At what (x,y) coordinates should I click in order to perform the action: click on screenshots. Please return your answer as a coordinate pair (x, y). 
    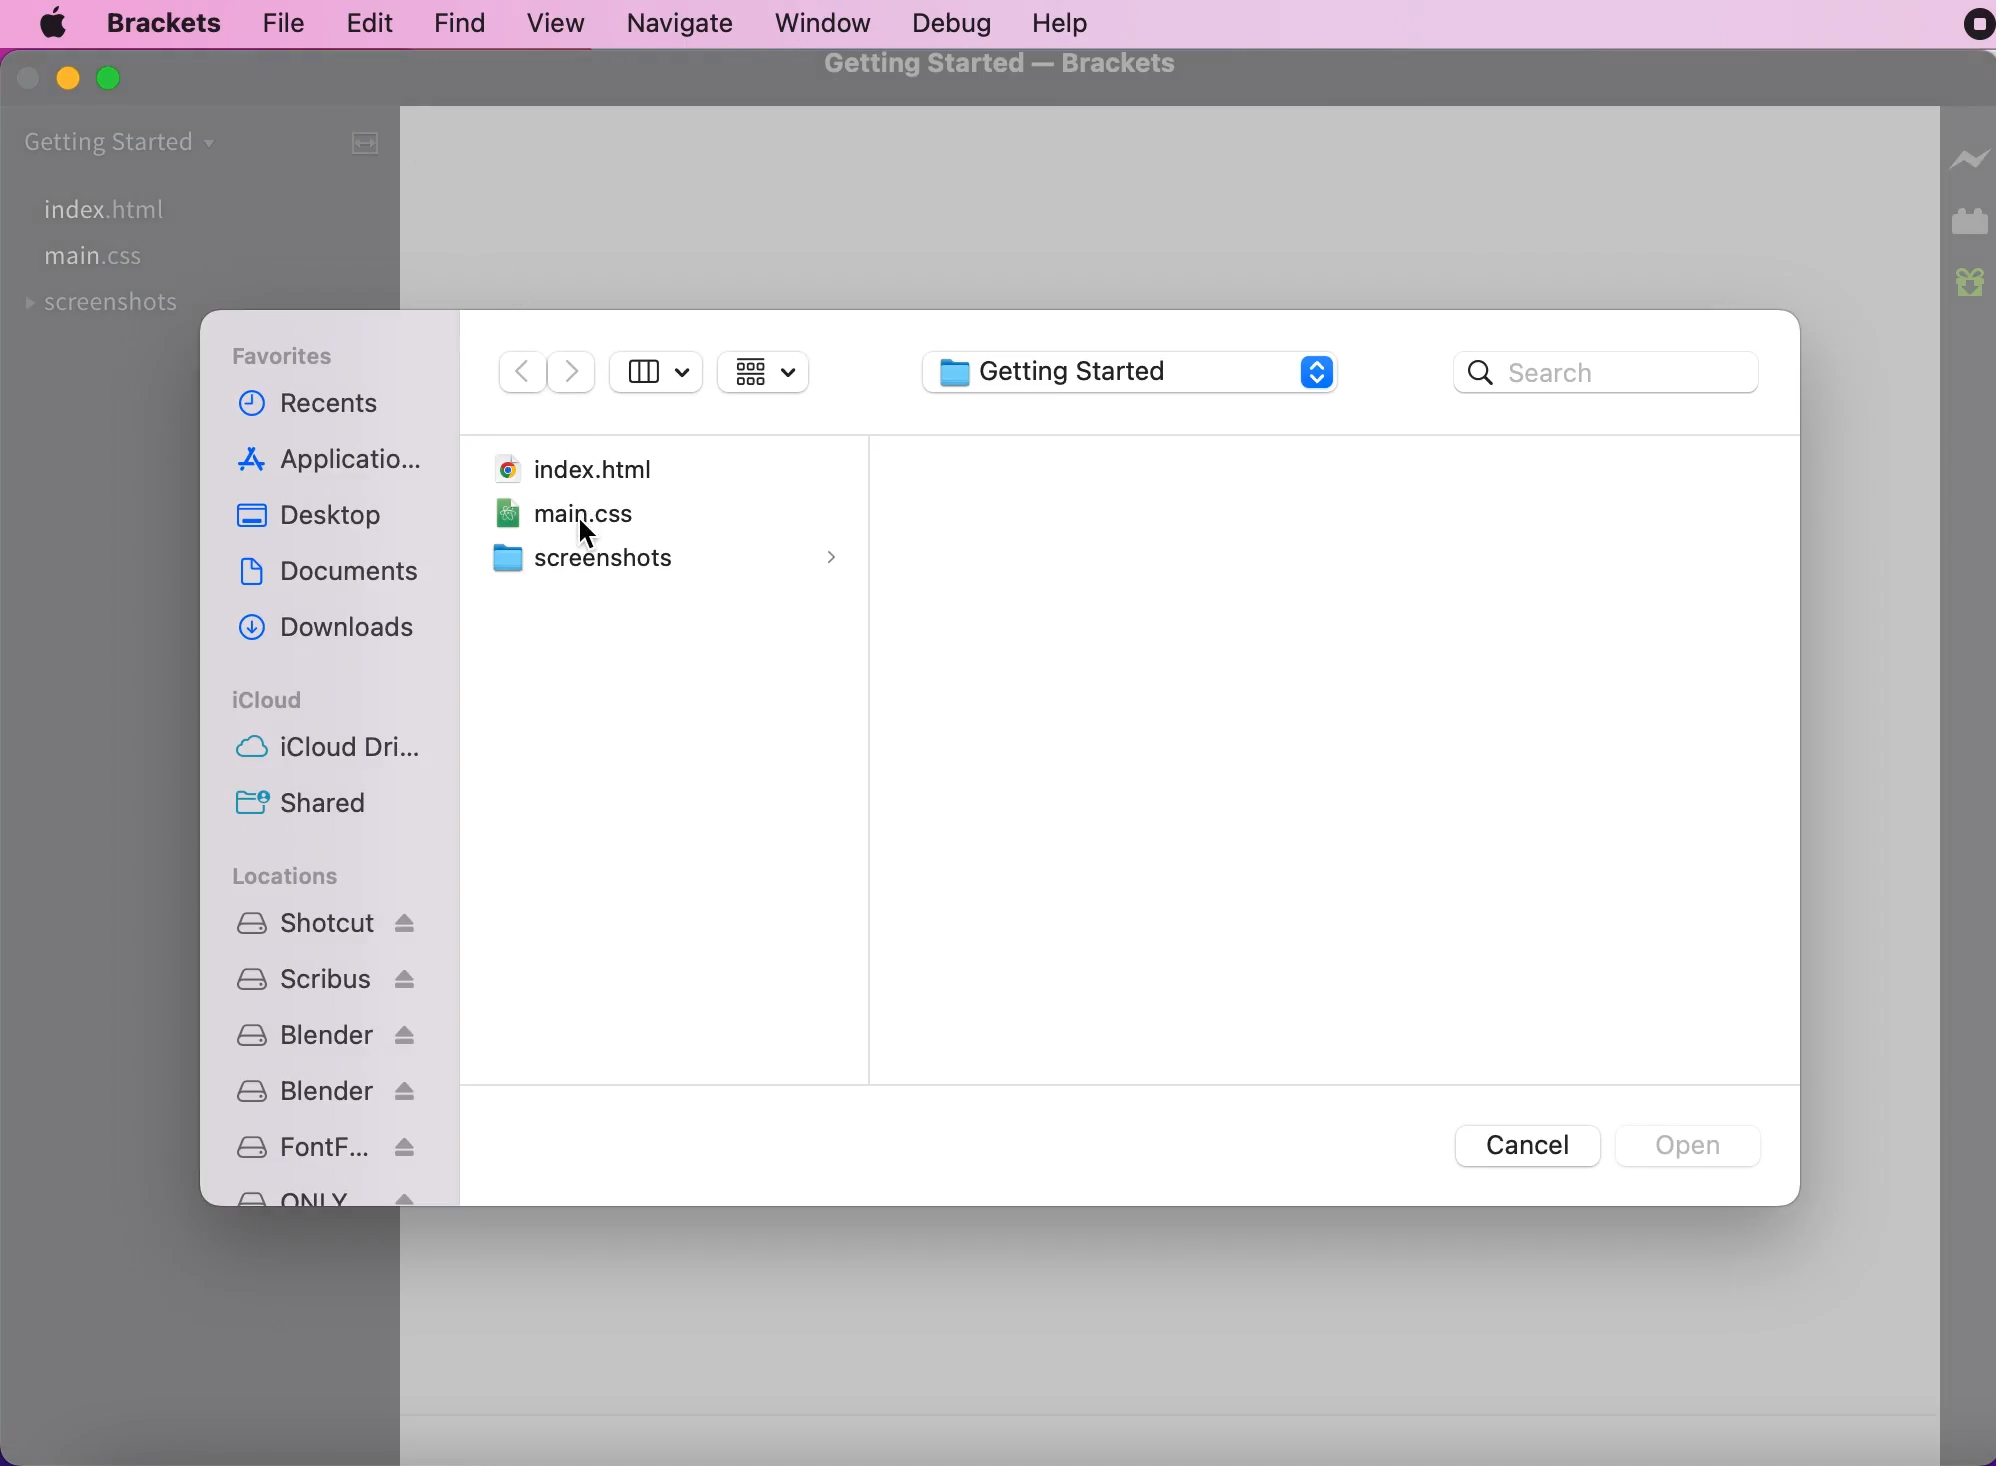
    Looking at the image, I should click on (670, 560).